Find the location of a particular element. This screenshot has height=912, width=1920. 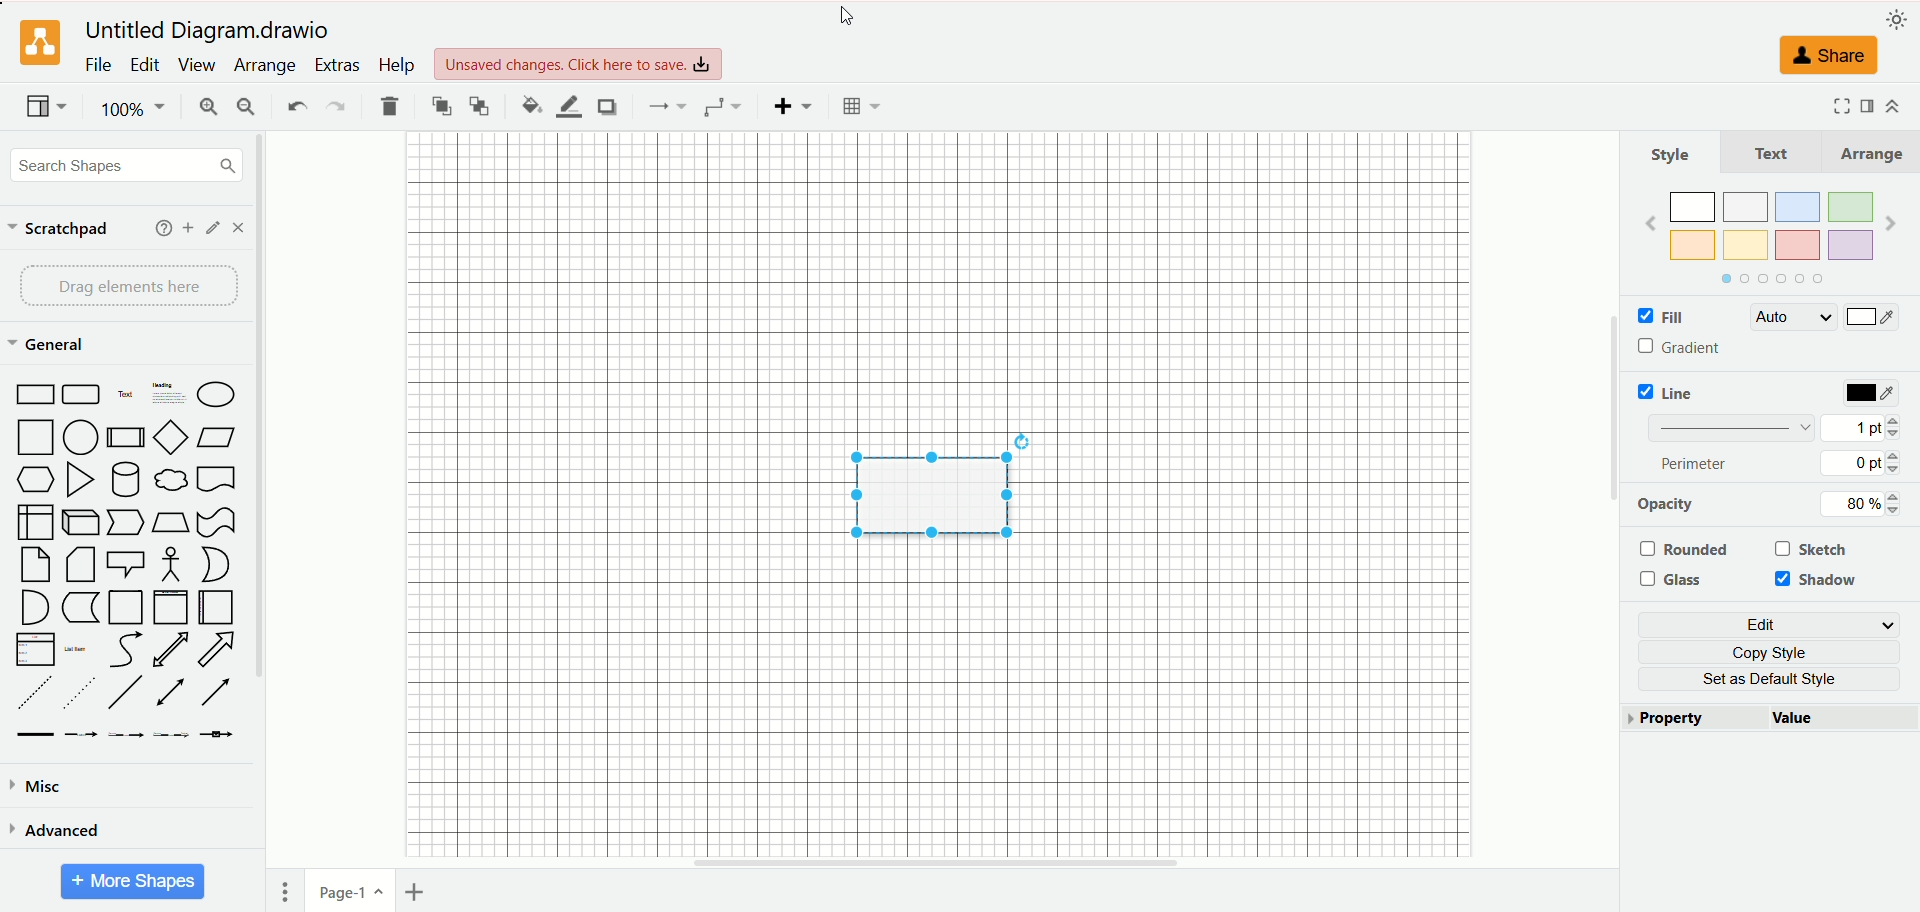

shadow is located at coordinates (606, 106).